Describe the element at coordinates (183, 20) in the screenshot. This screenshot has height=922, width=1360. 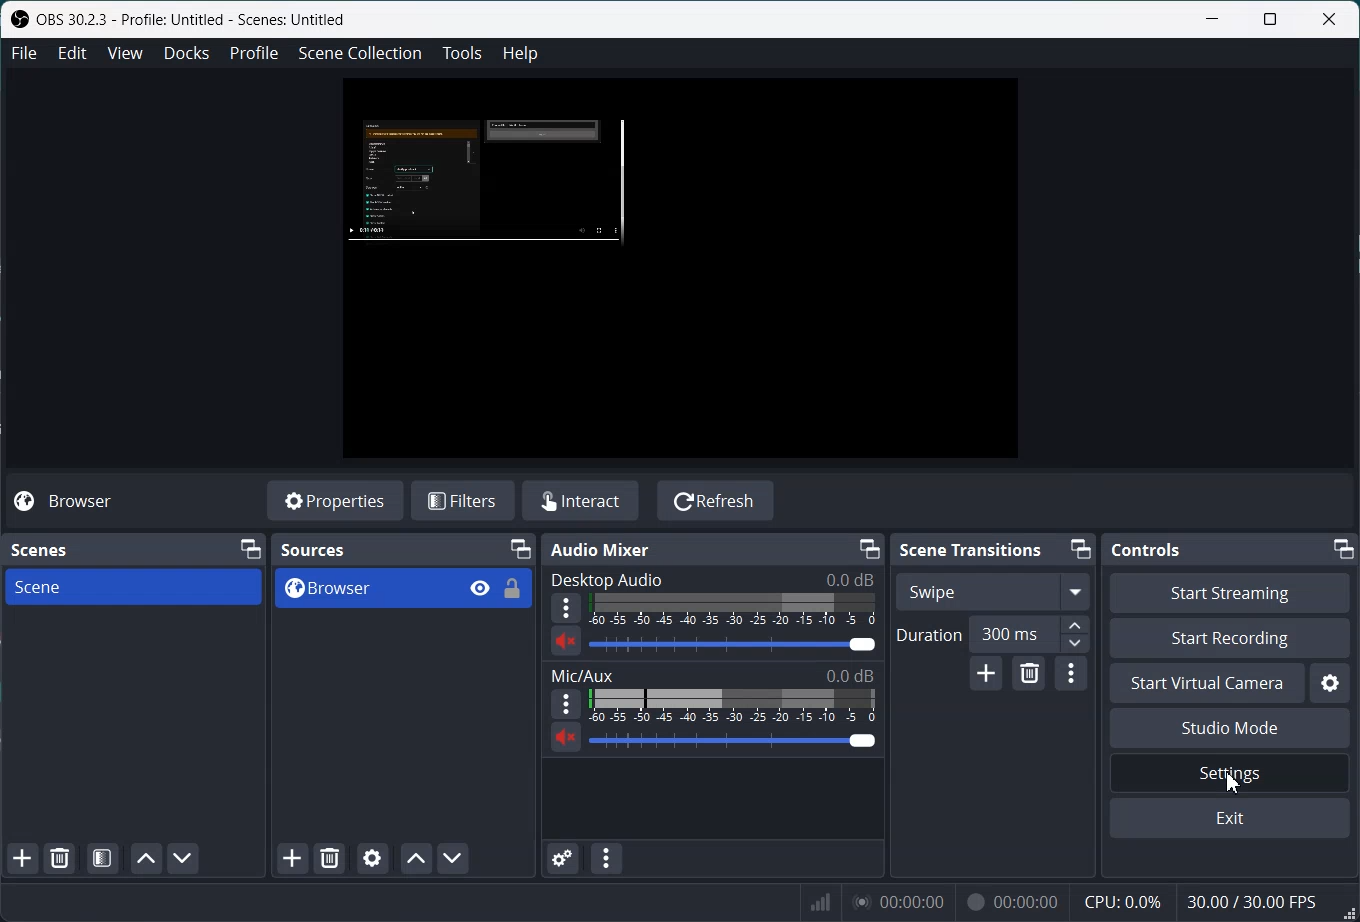
I see `OBS 30.2.3 - Profile: Untitled - Scenes: Untitled` at that location.